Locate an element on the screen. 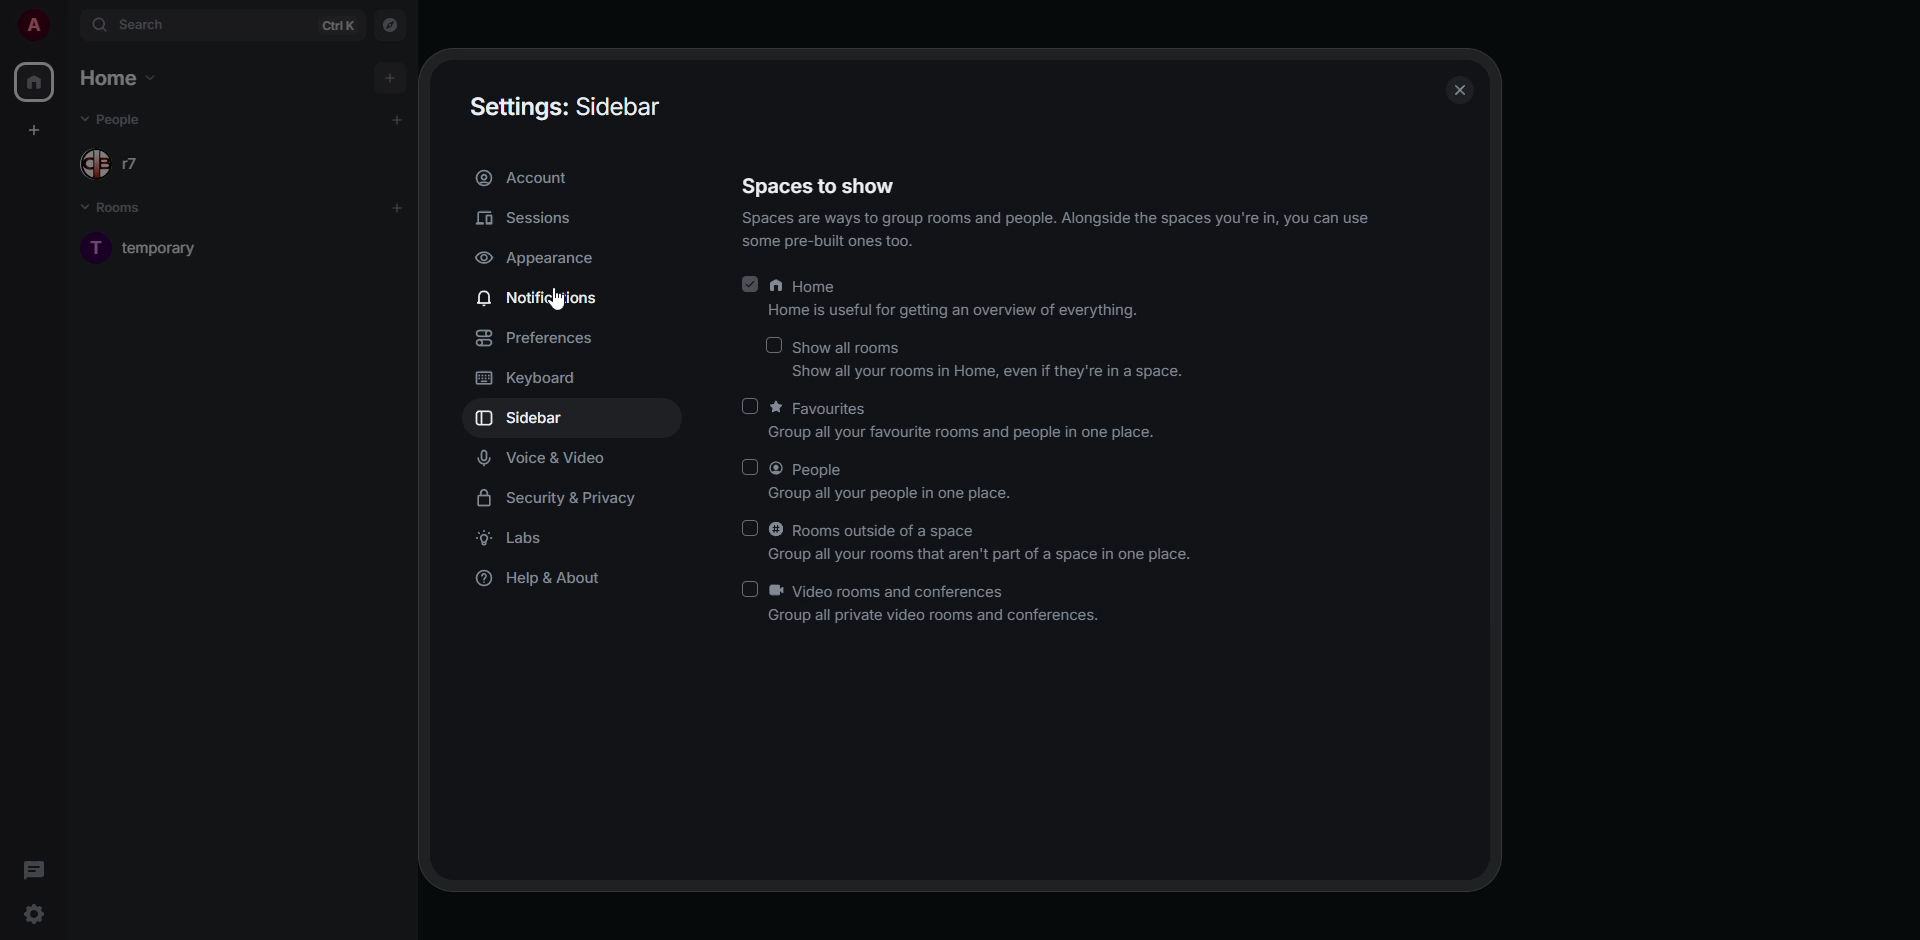 The width and height of the screenshot is (1920, 940). show all rooms is located at coordinates (988, 361).